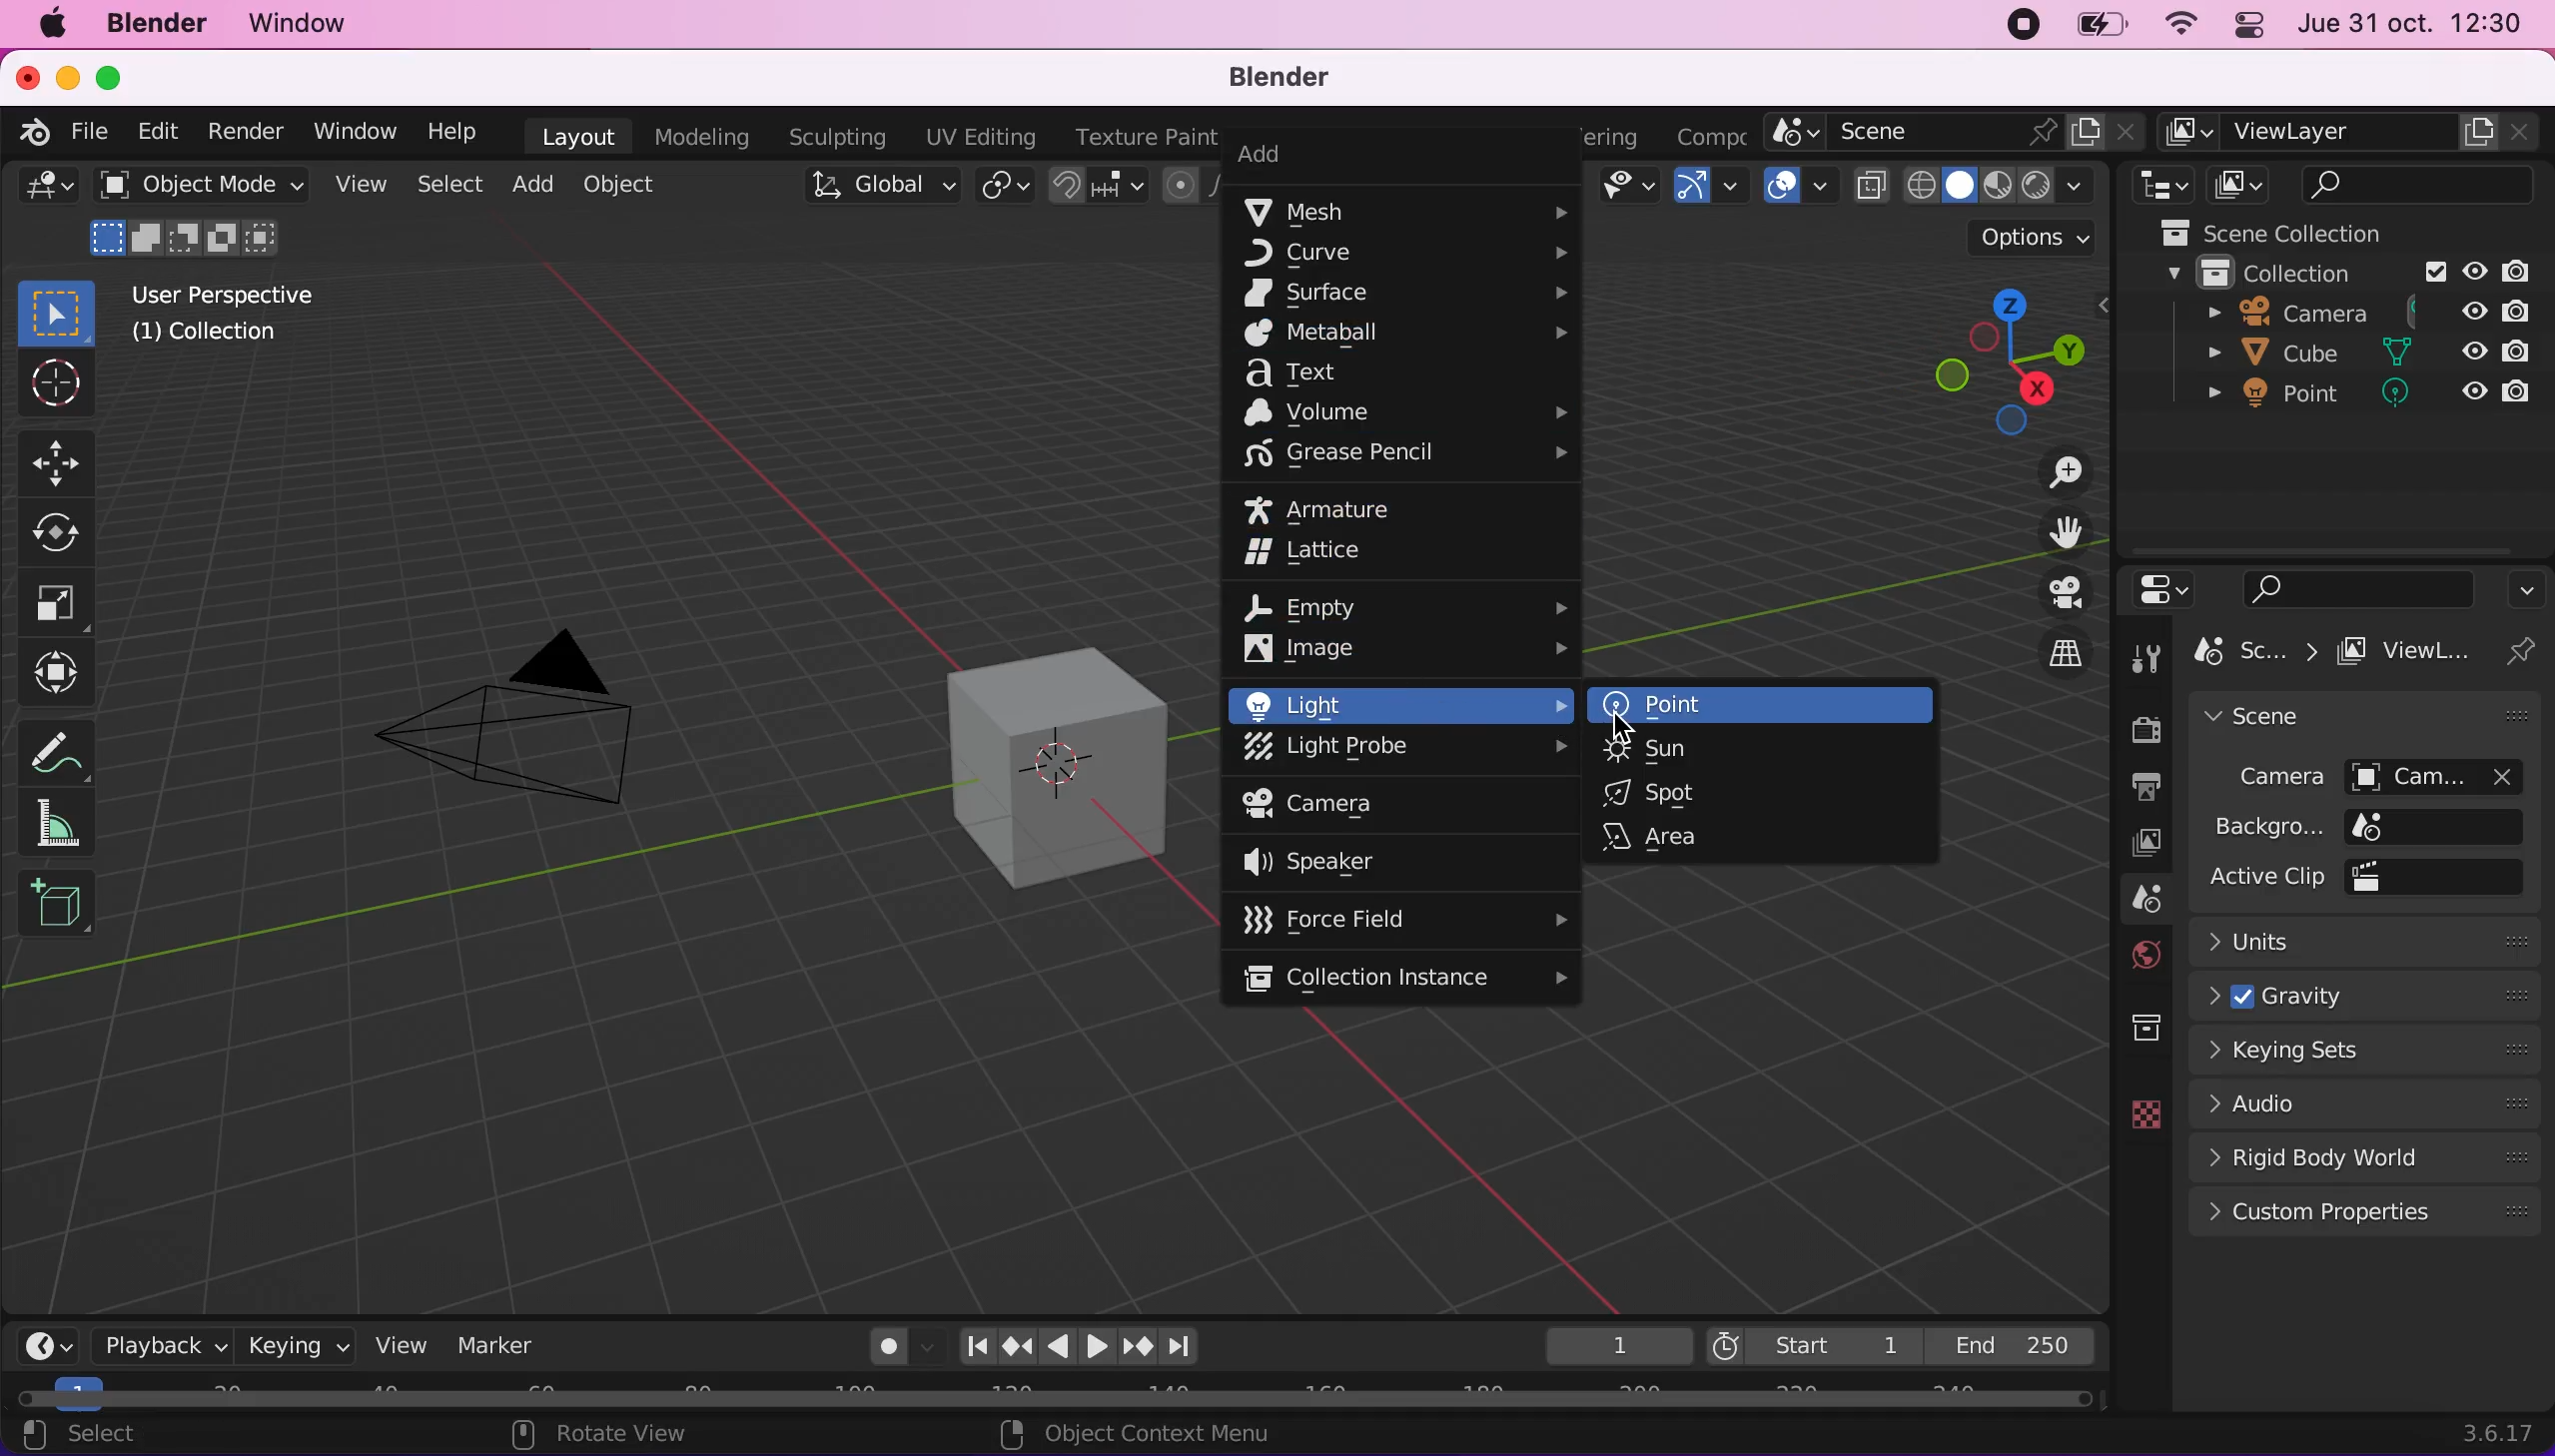 The height and width of the screenshot is (1456, 2555). Describe the element at coordinates (1015, 1348) in the screenshot. I see `Jump to keyframe` at that location.